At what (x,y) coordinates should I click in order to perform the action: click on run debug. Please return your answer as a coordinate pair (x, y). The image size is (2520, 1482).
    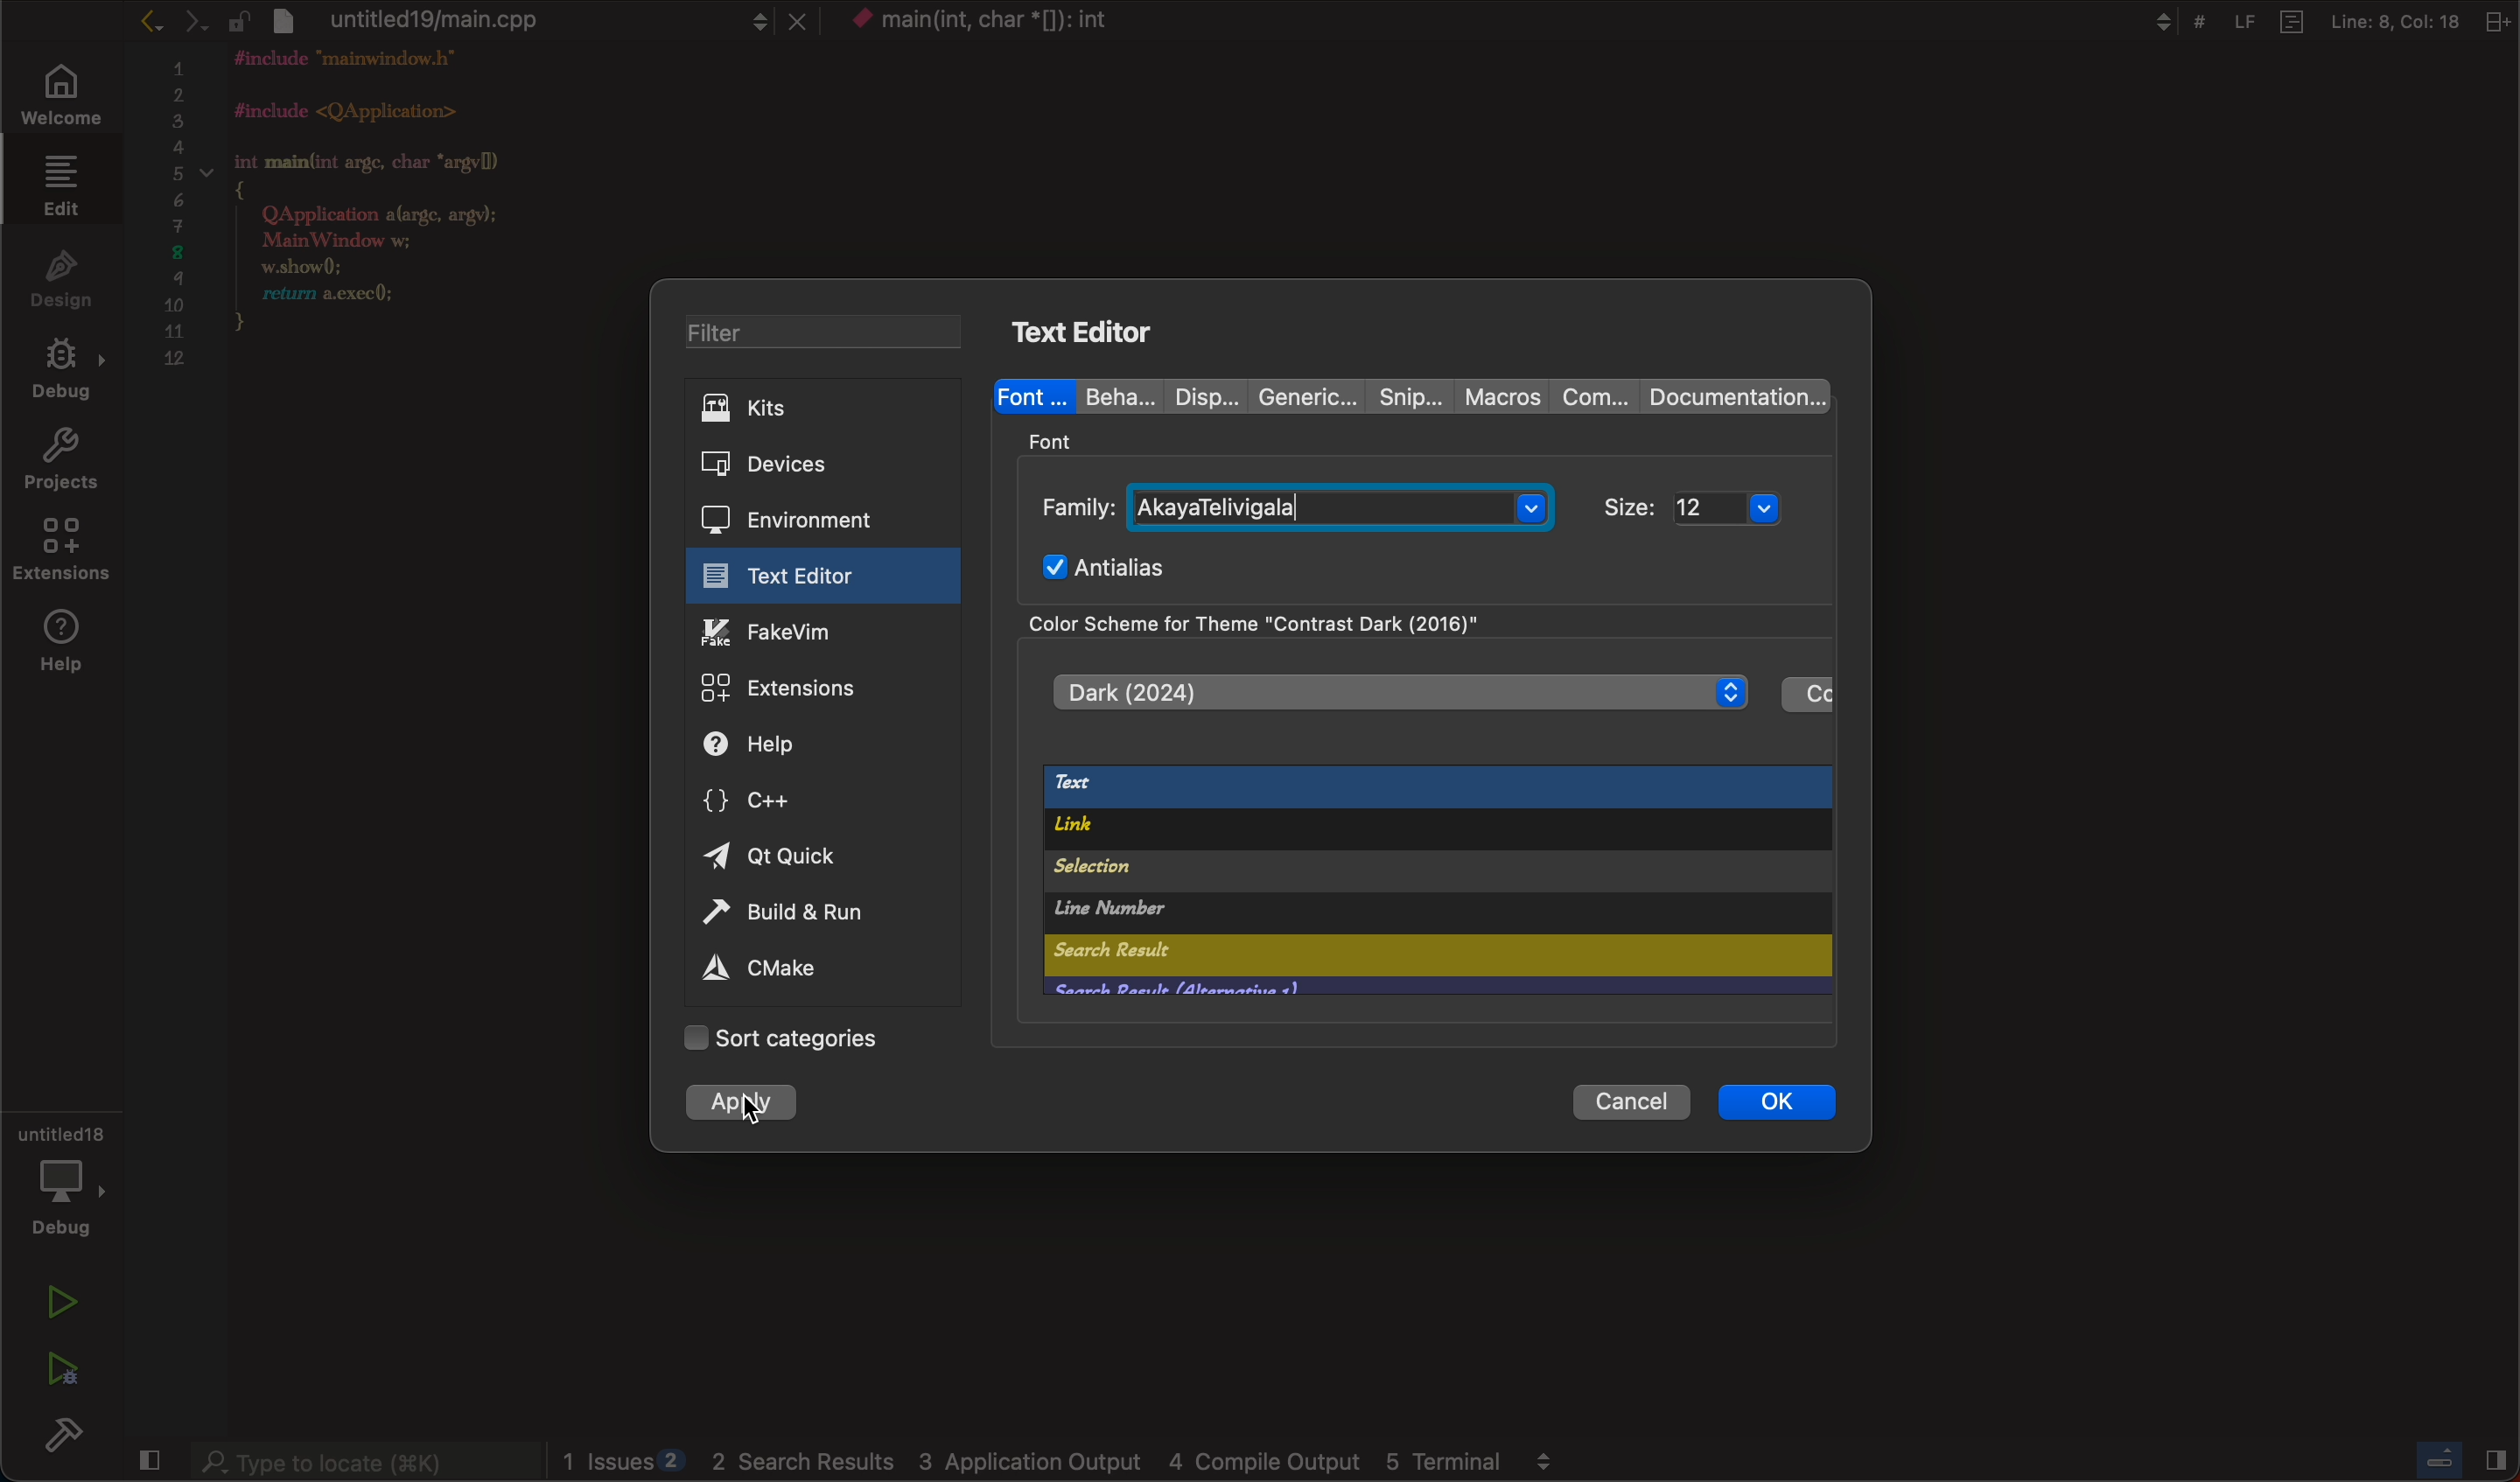
    Looking at the image, I should click on (62, 1364).